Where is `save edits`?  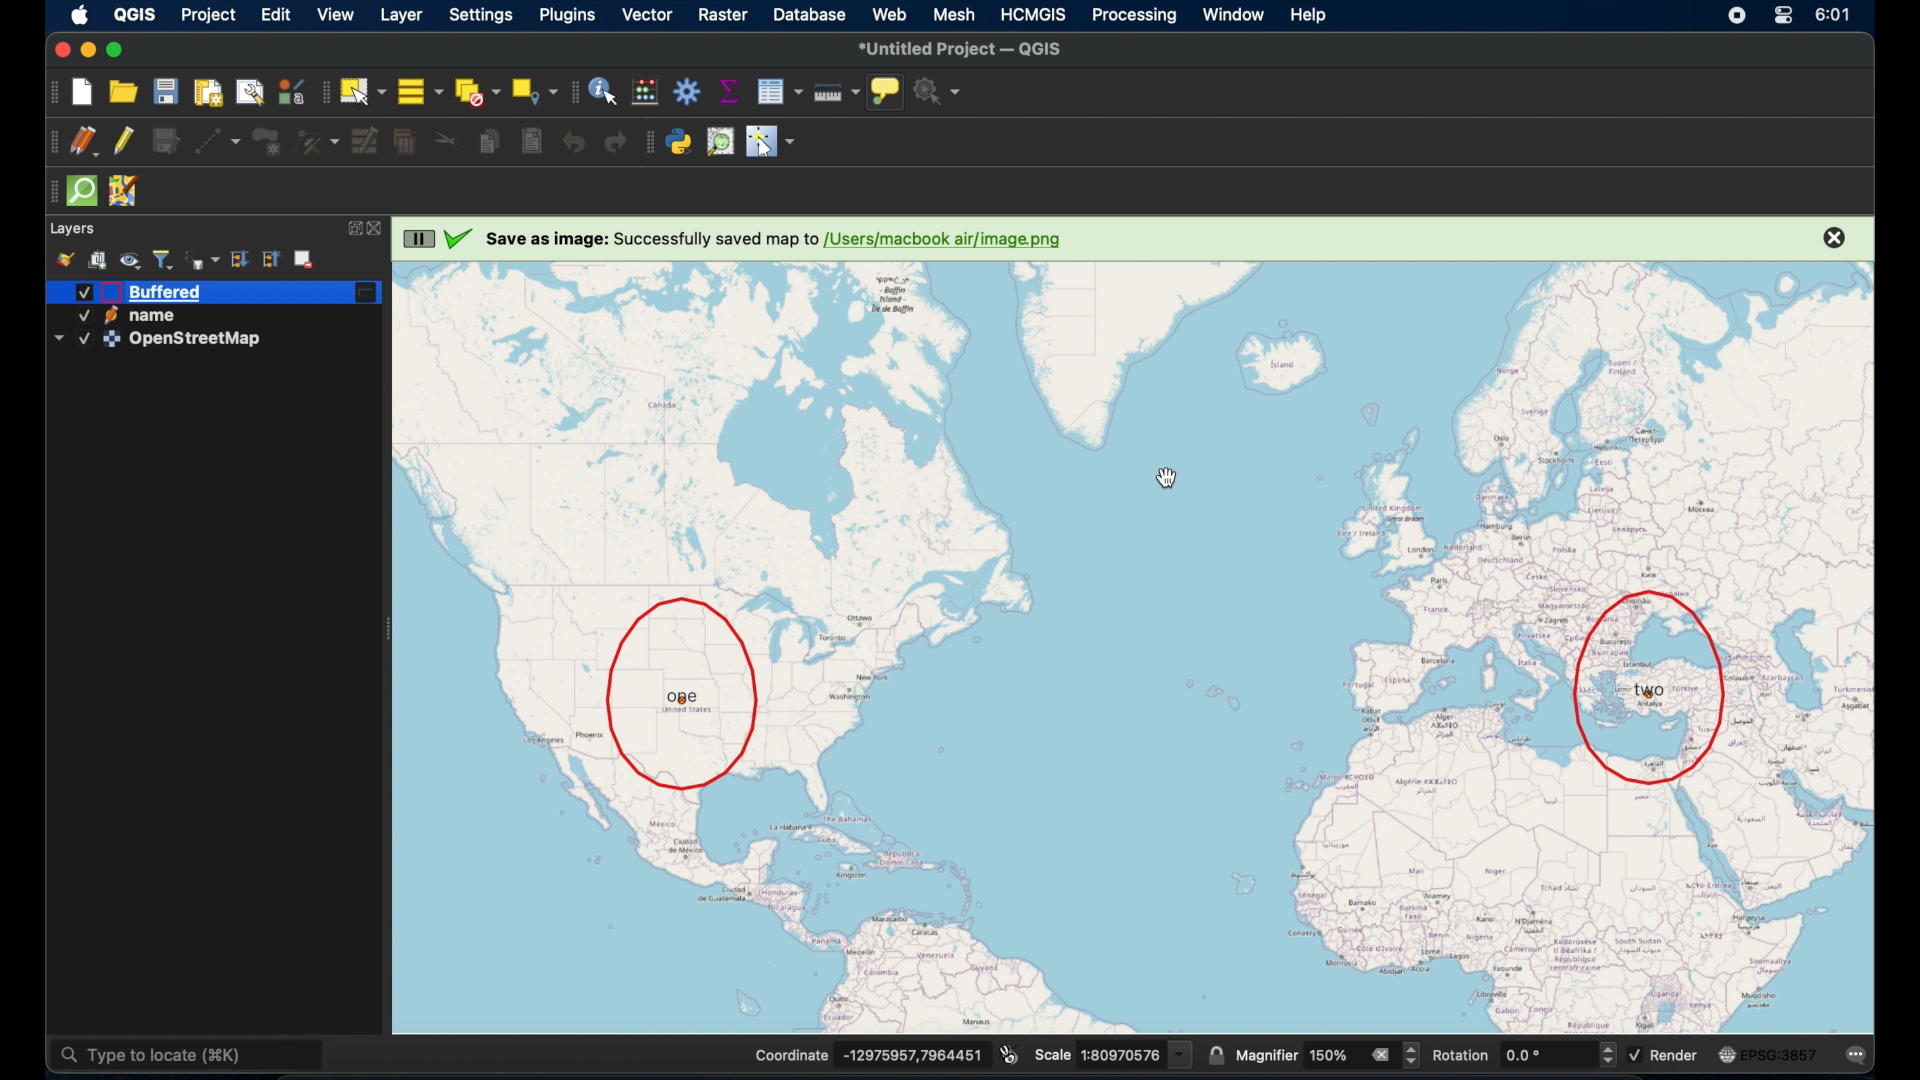
save edits is located at coordinates (163, 141).